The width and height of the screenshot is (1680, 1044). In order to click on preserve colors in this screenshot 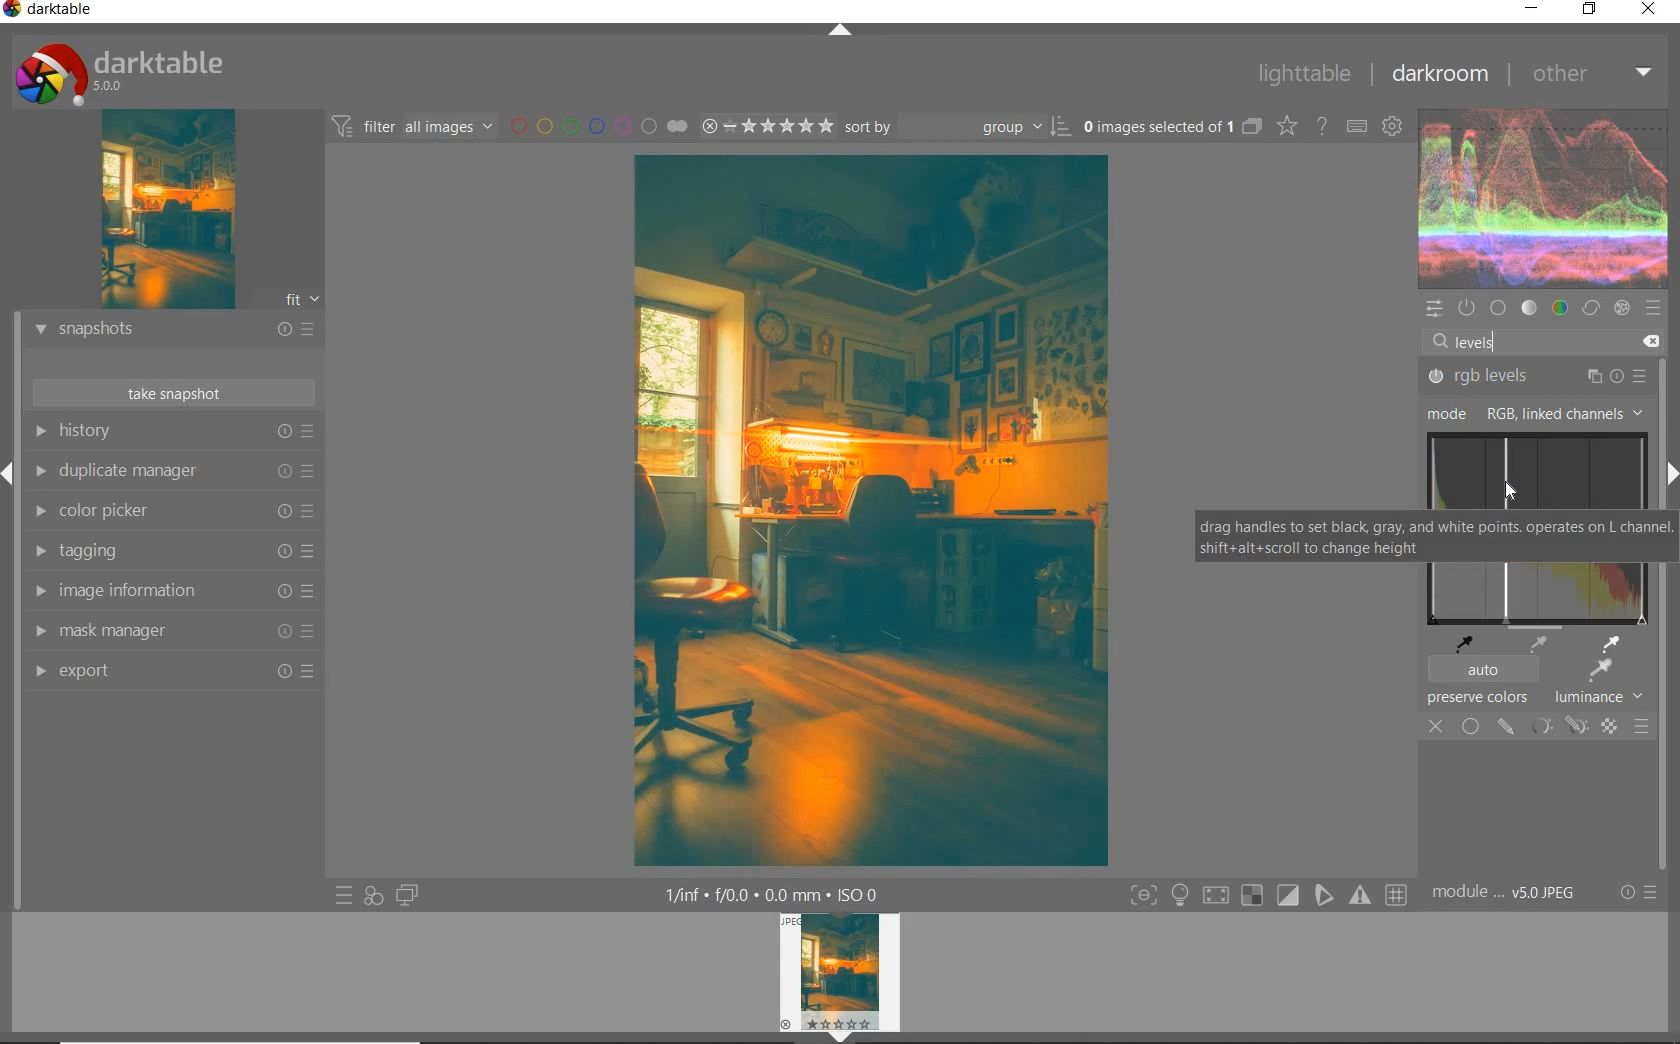, I will do `click(1478, 699)`.